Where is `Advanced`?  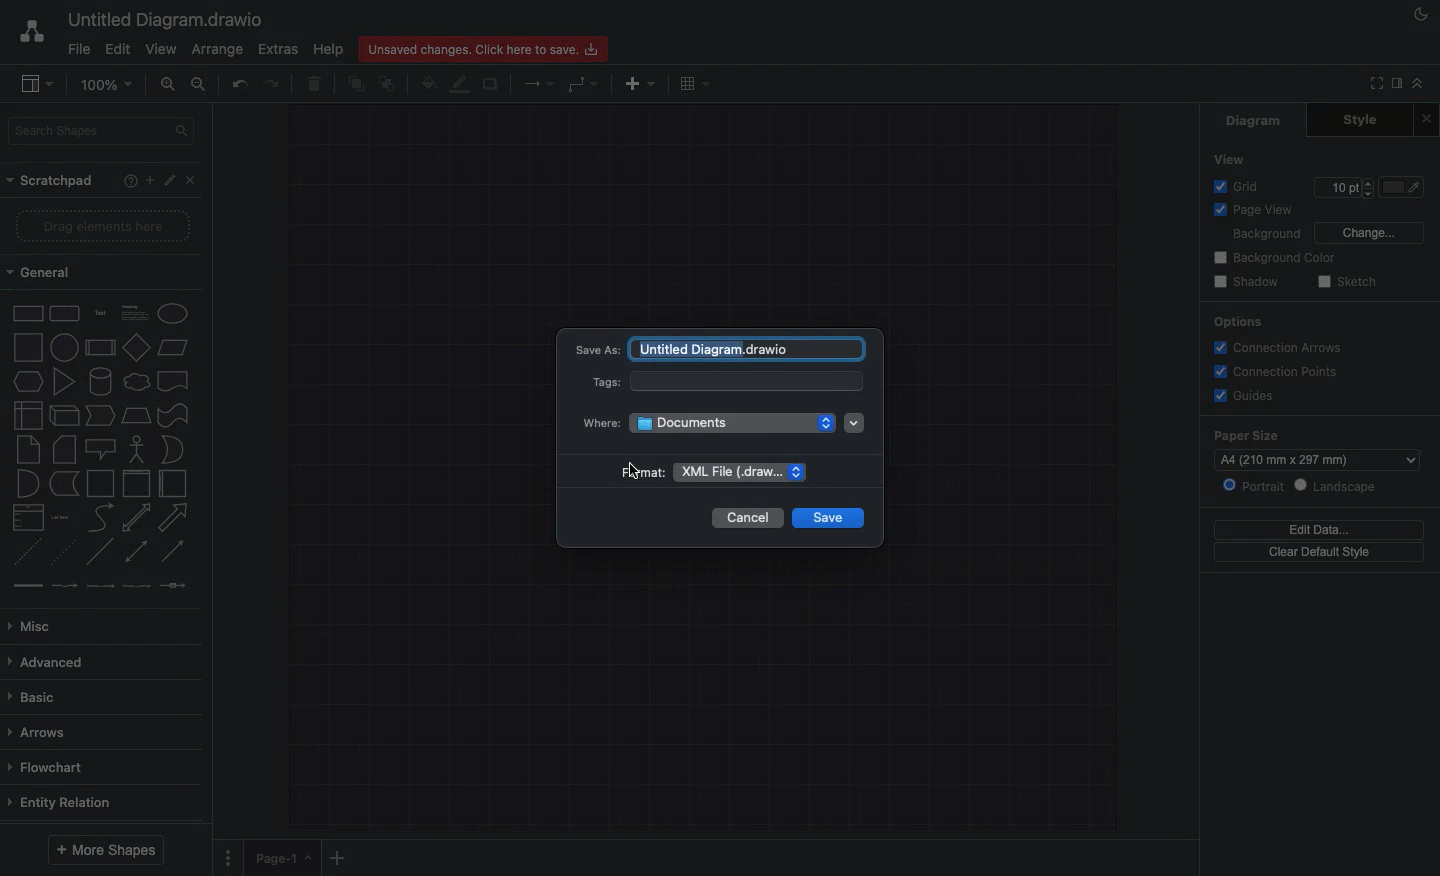 Advanced is located at coordinates (49, 664).